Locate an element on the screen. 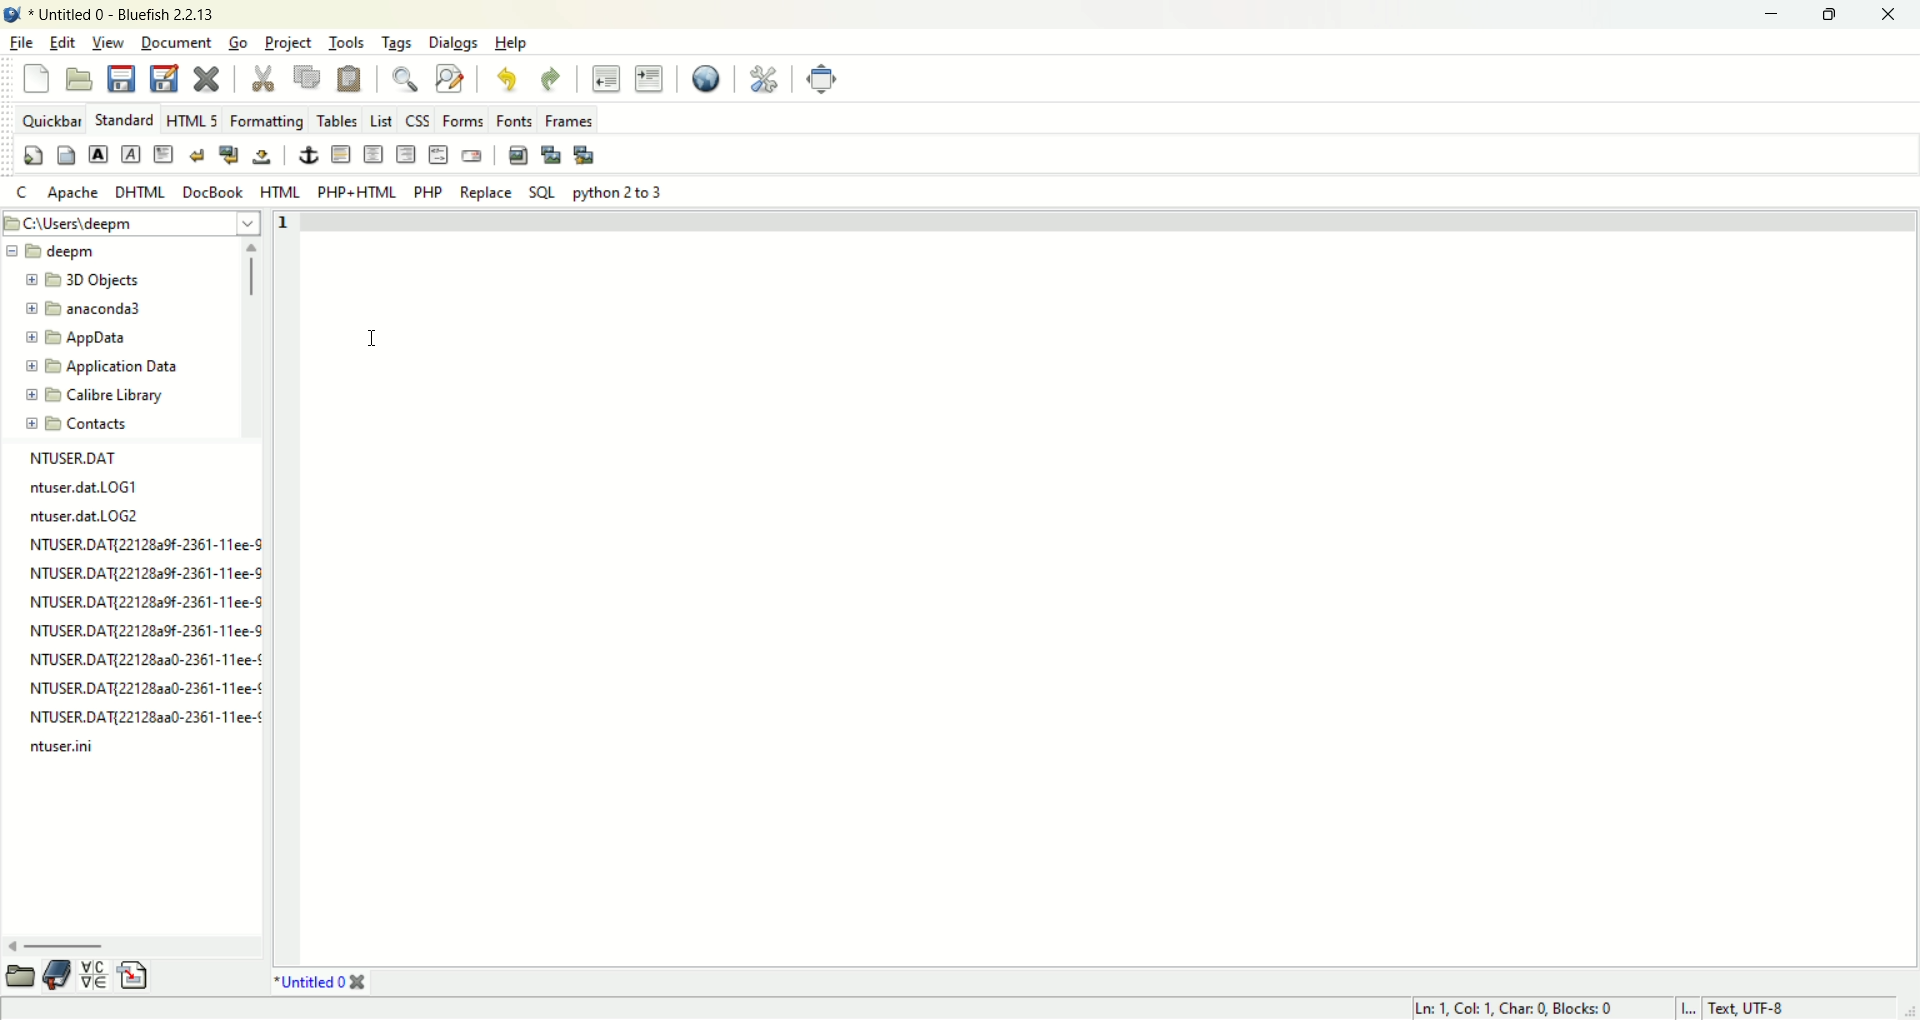  paste is located at coordinates (349, 78).